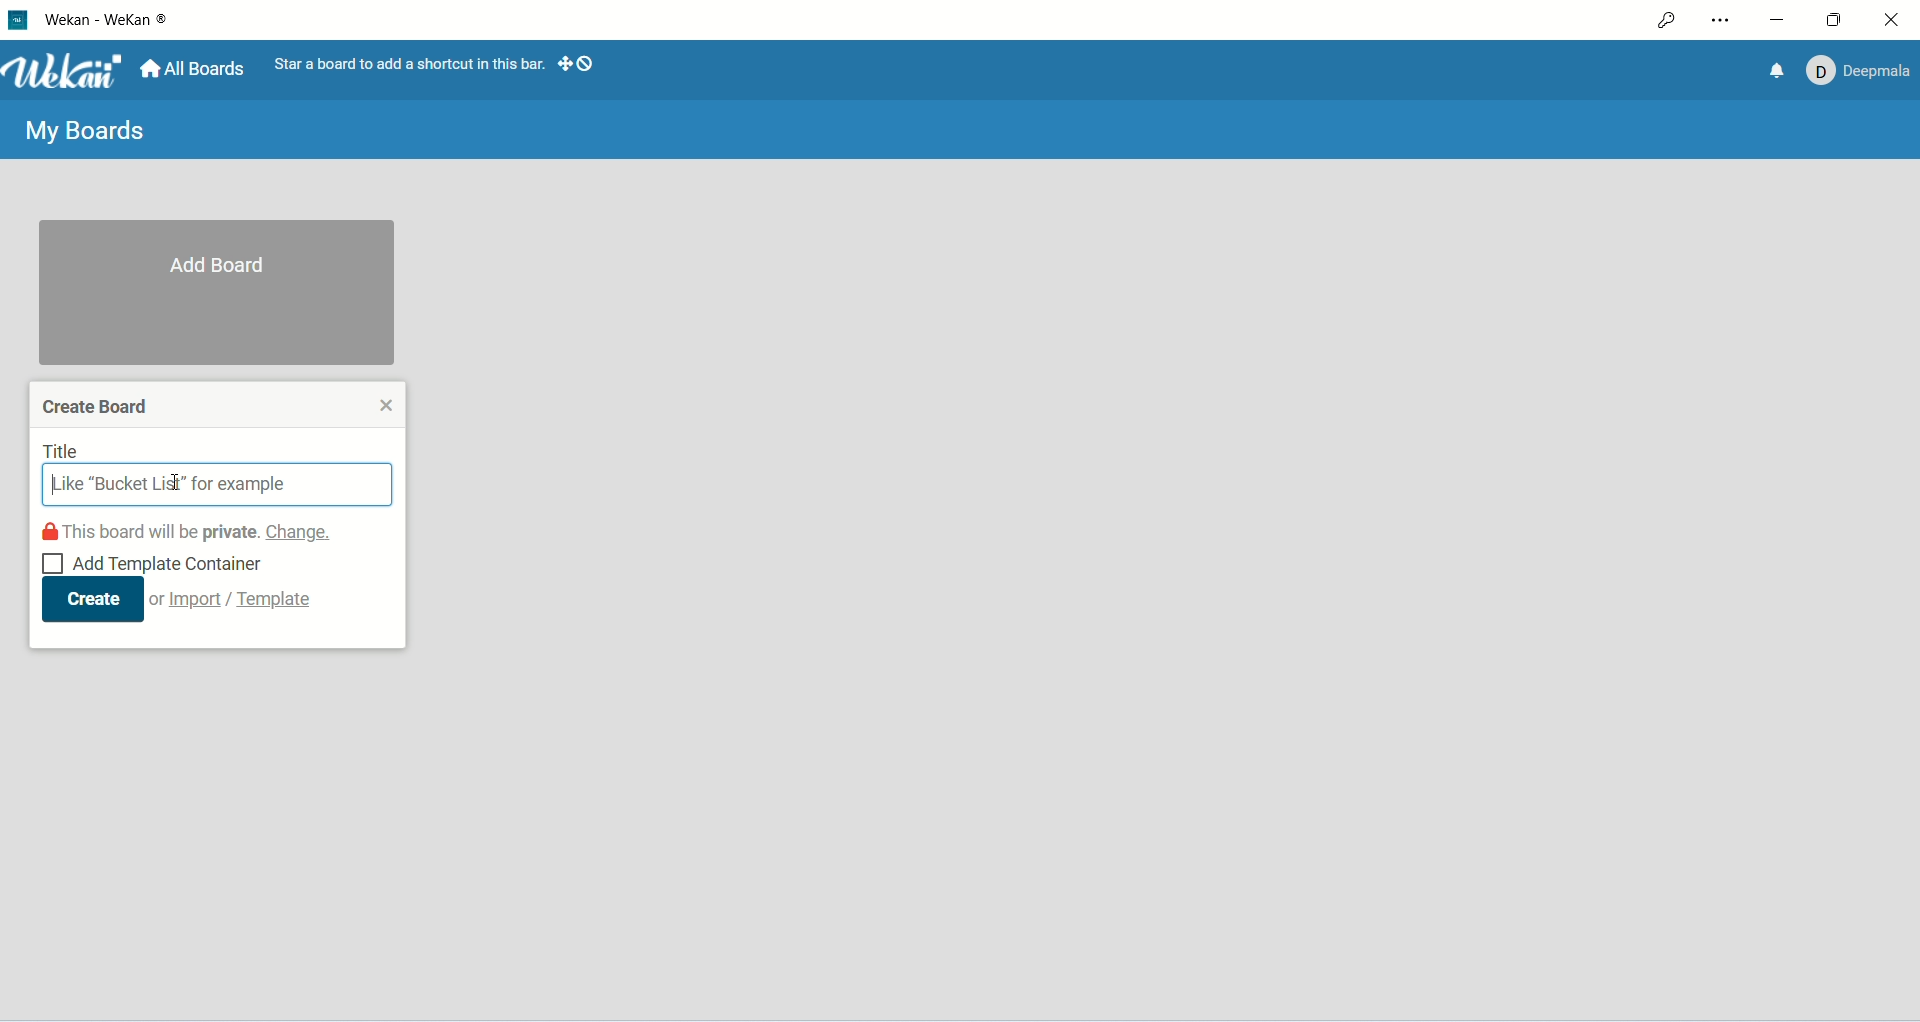 Image resolution: width=1920 pixels, height=1022 pixels. I want to click on or import/template, so click(233, 599).